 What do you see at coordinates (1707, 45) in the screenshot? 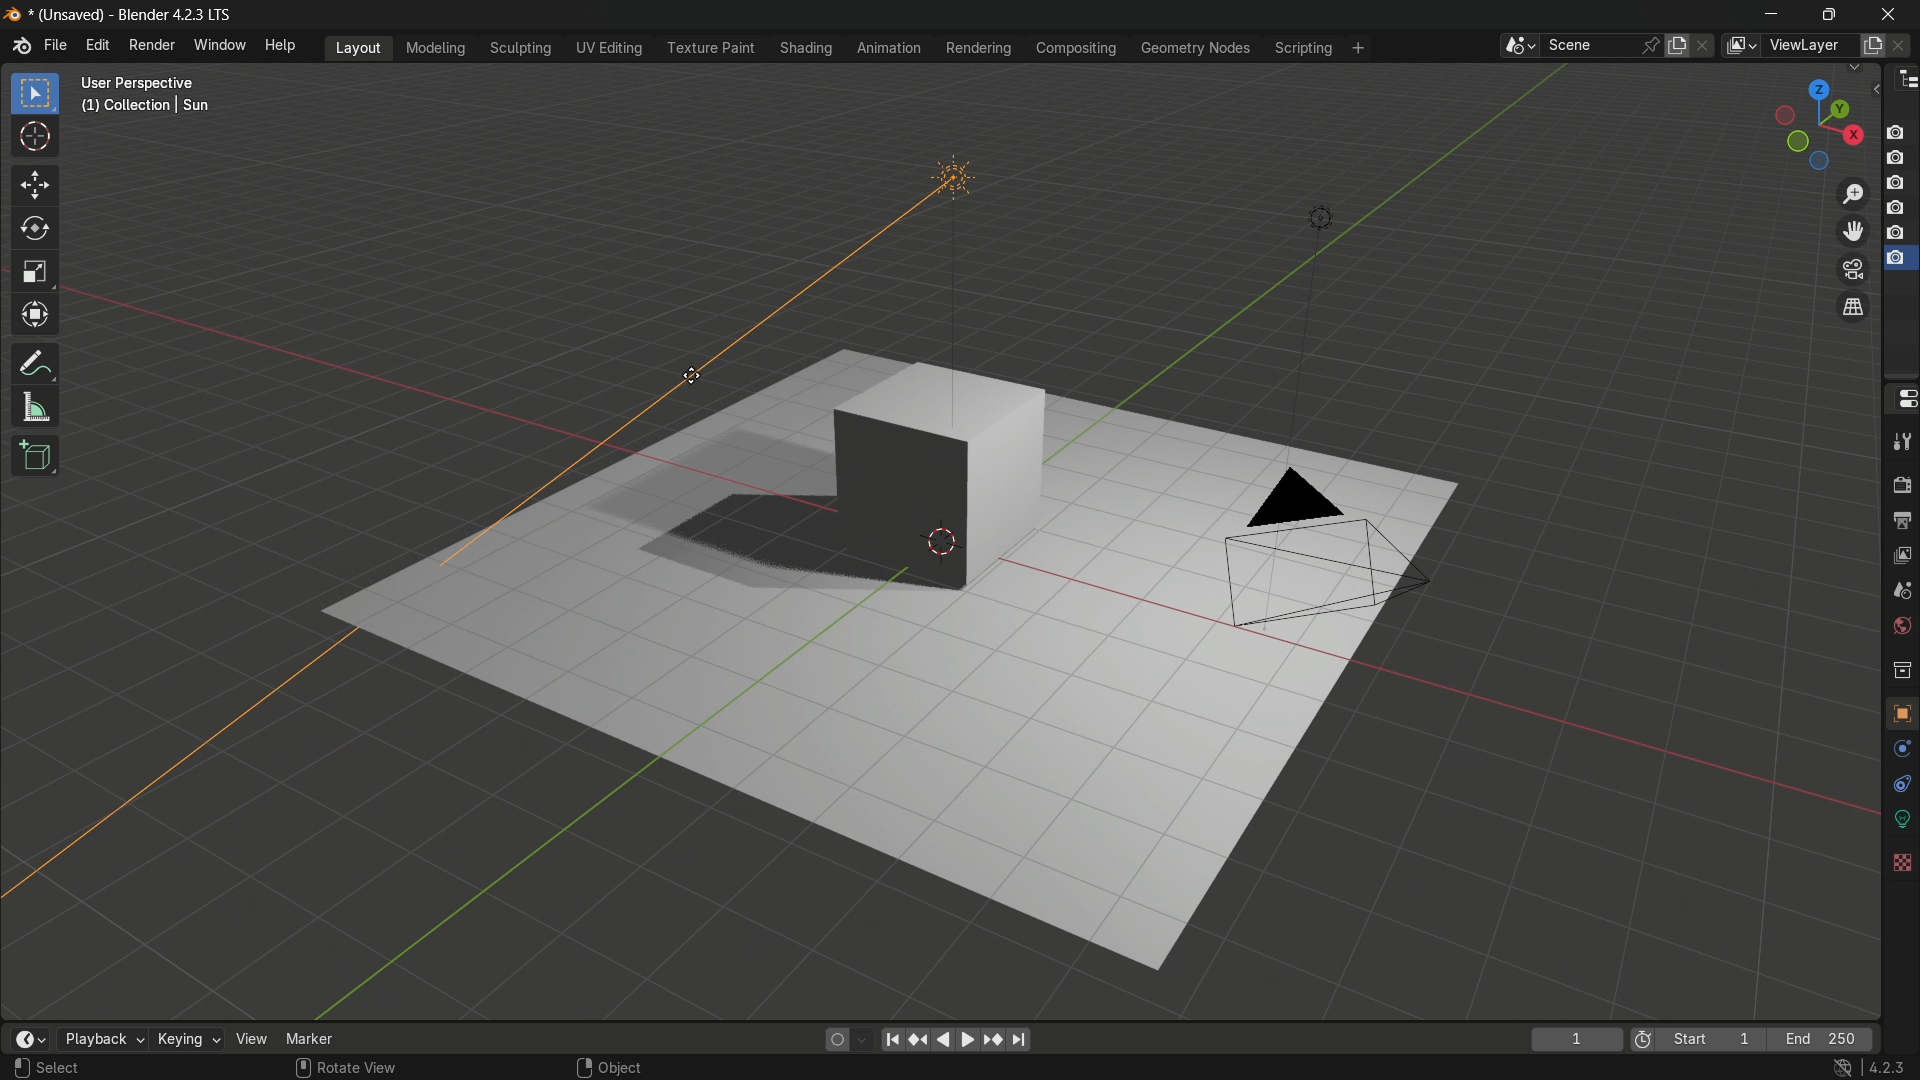
I see `delete scene` at bounding box center [1707, 45].